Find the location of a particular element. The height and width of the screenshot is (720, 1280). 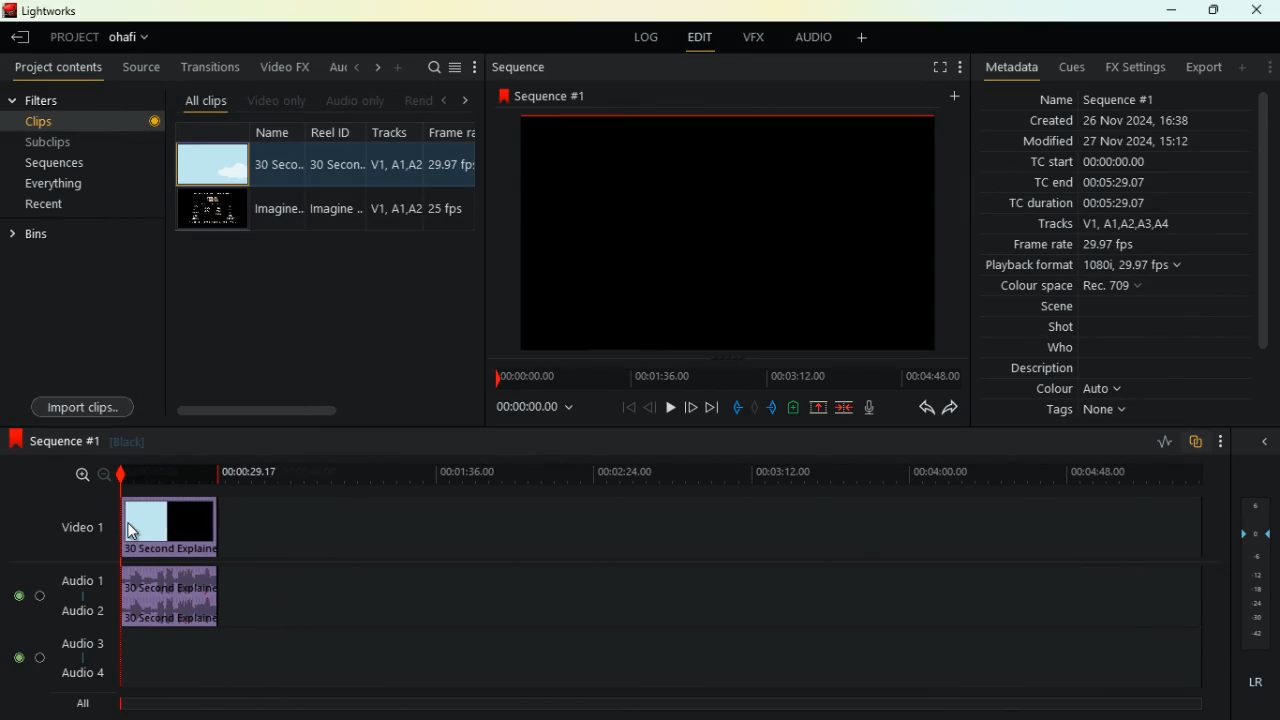

scroll bar is located at coordinates (301, 409).